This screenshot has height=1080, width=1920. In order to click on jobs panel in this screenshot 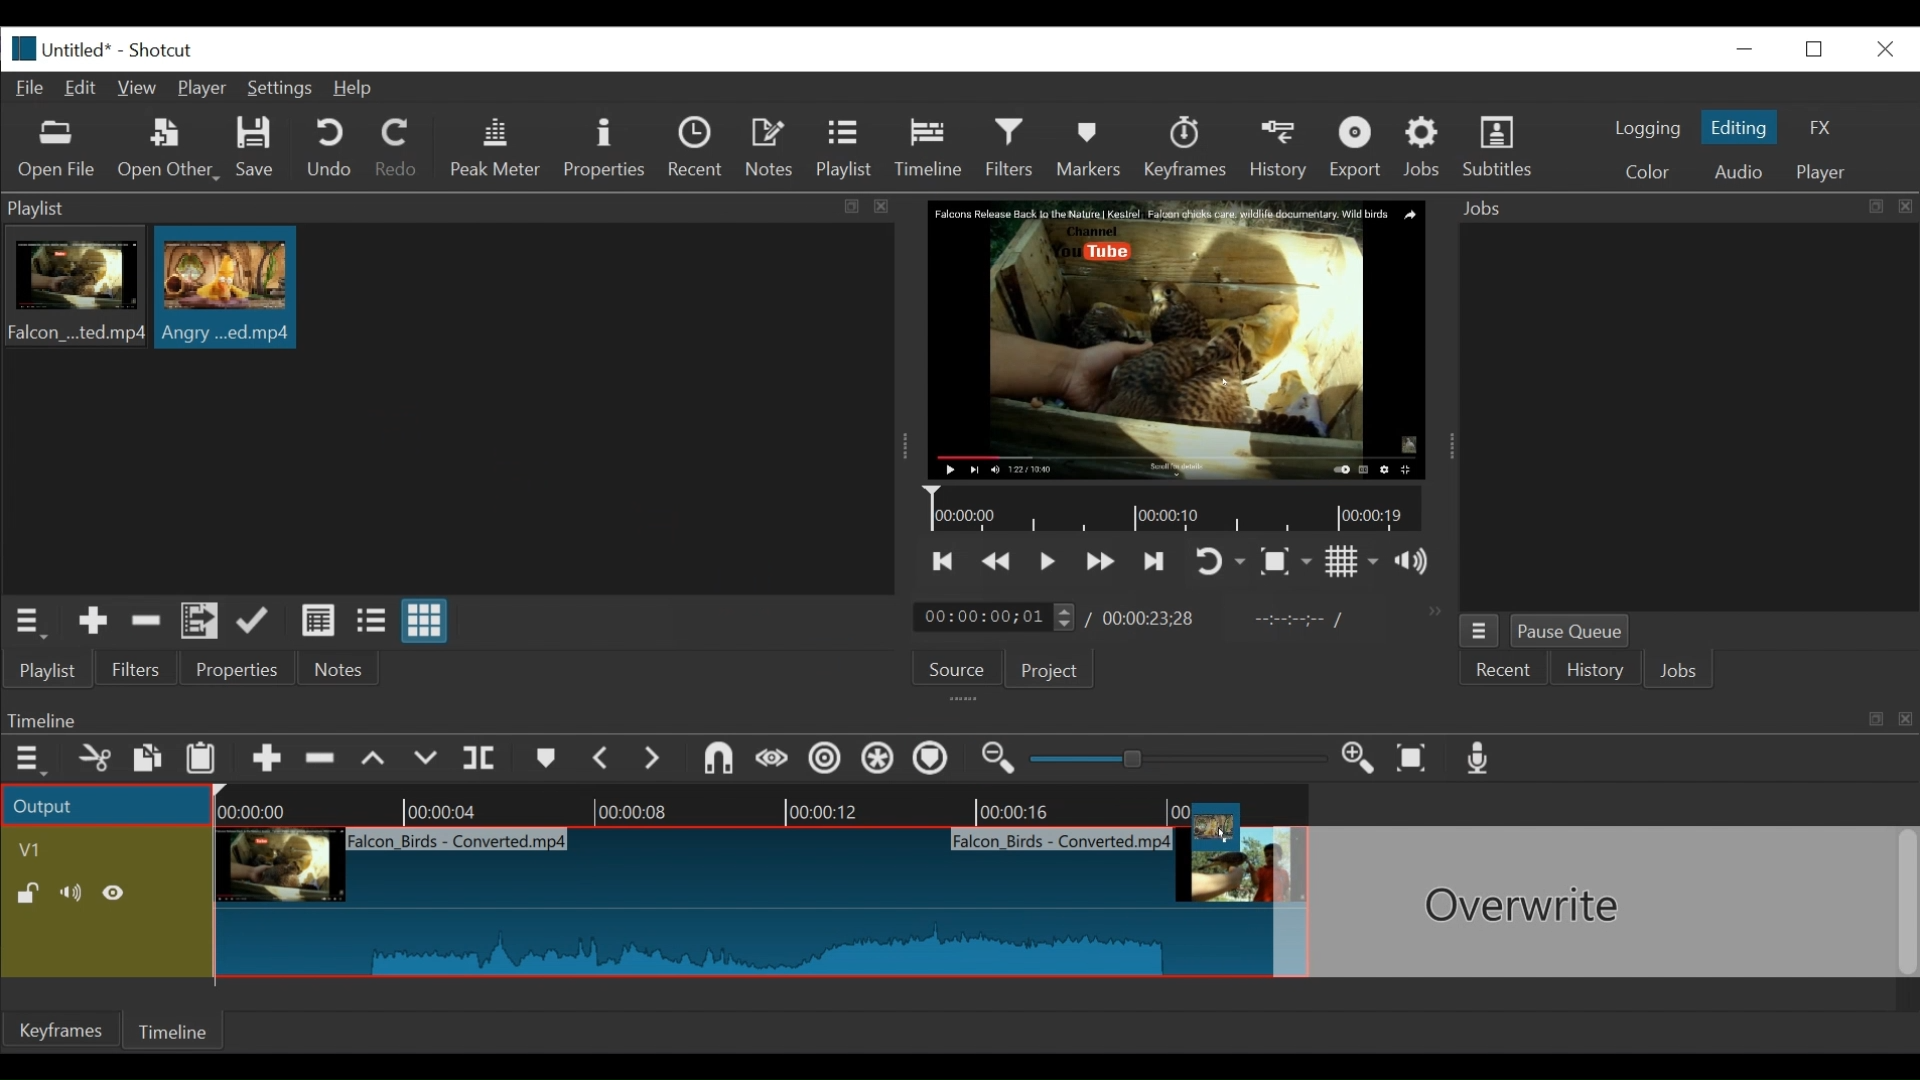, I will do `click(1688, 416)`.